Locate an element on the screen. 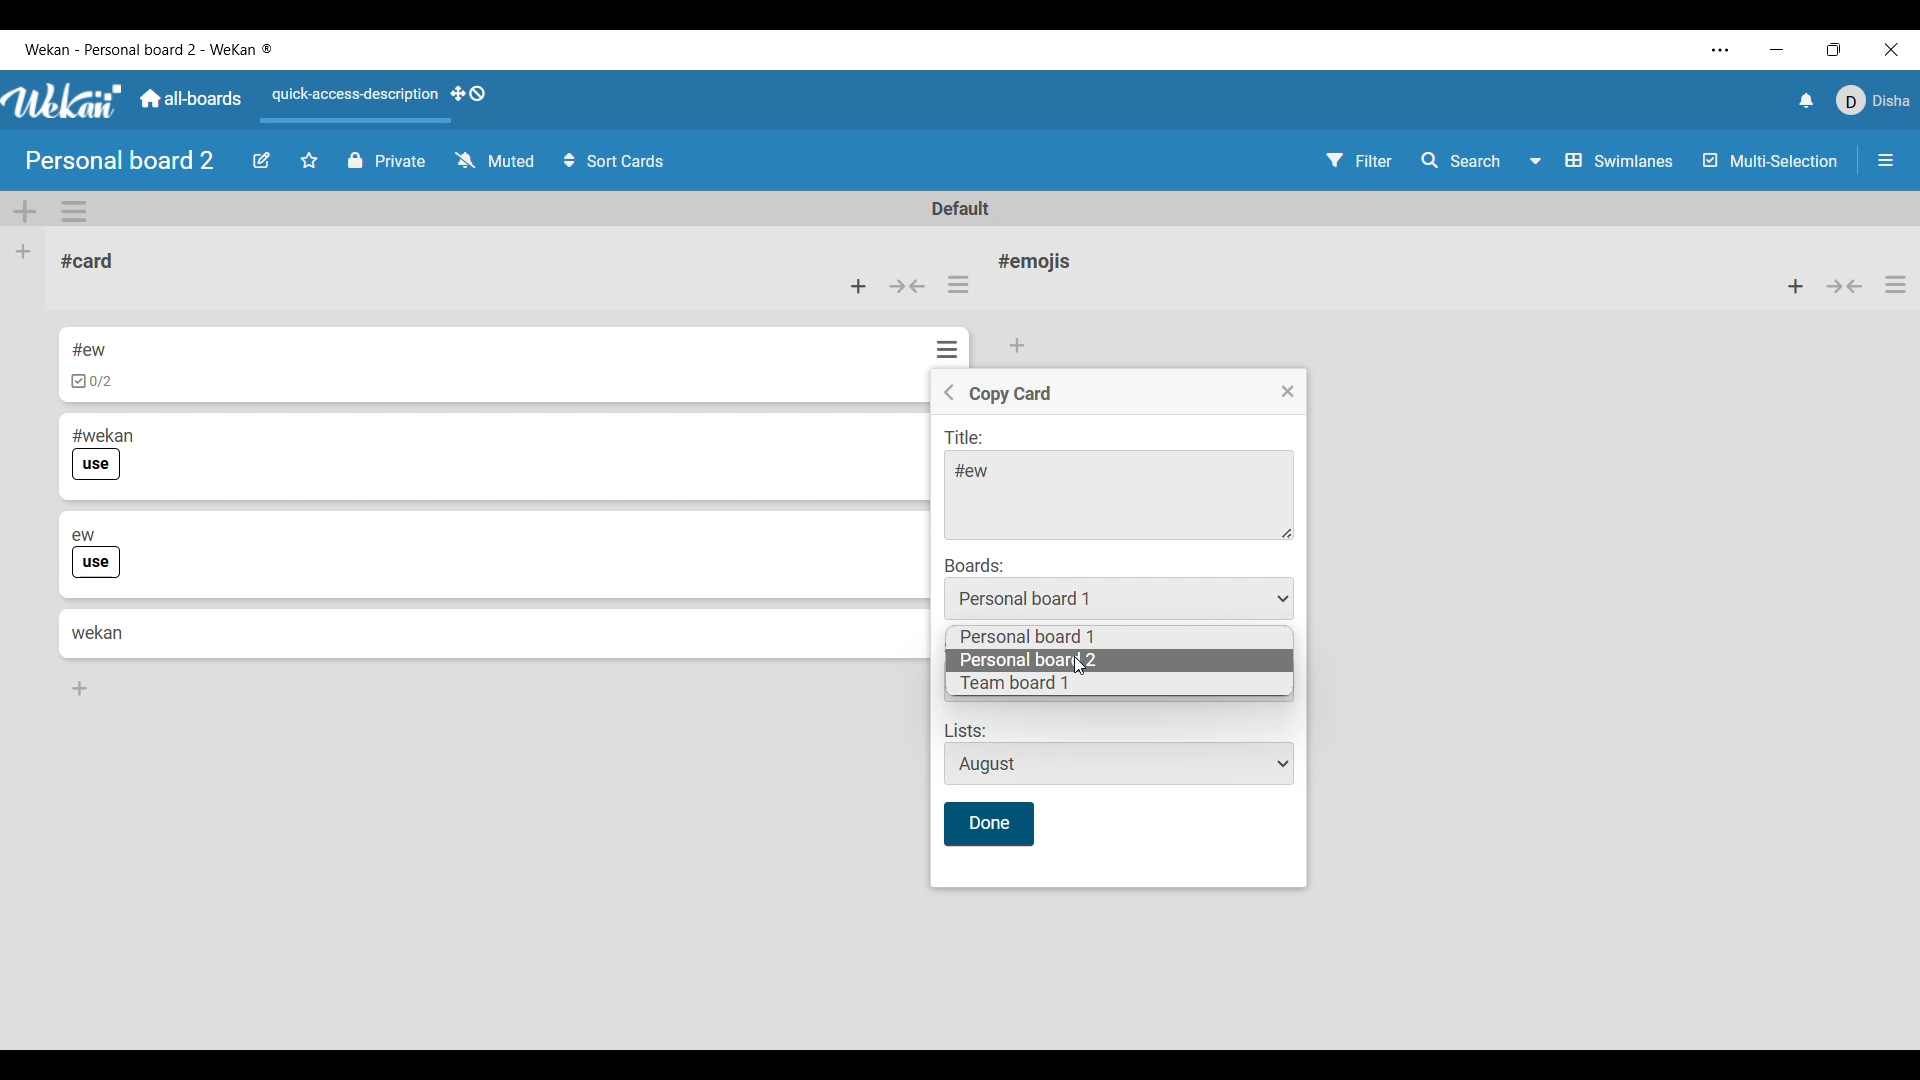 The height and width of the screenshot is (1080, 1920). Go to main dashboard is located at coordinates (189, 99).